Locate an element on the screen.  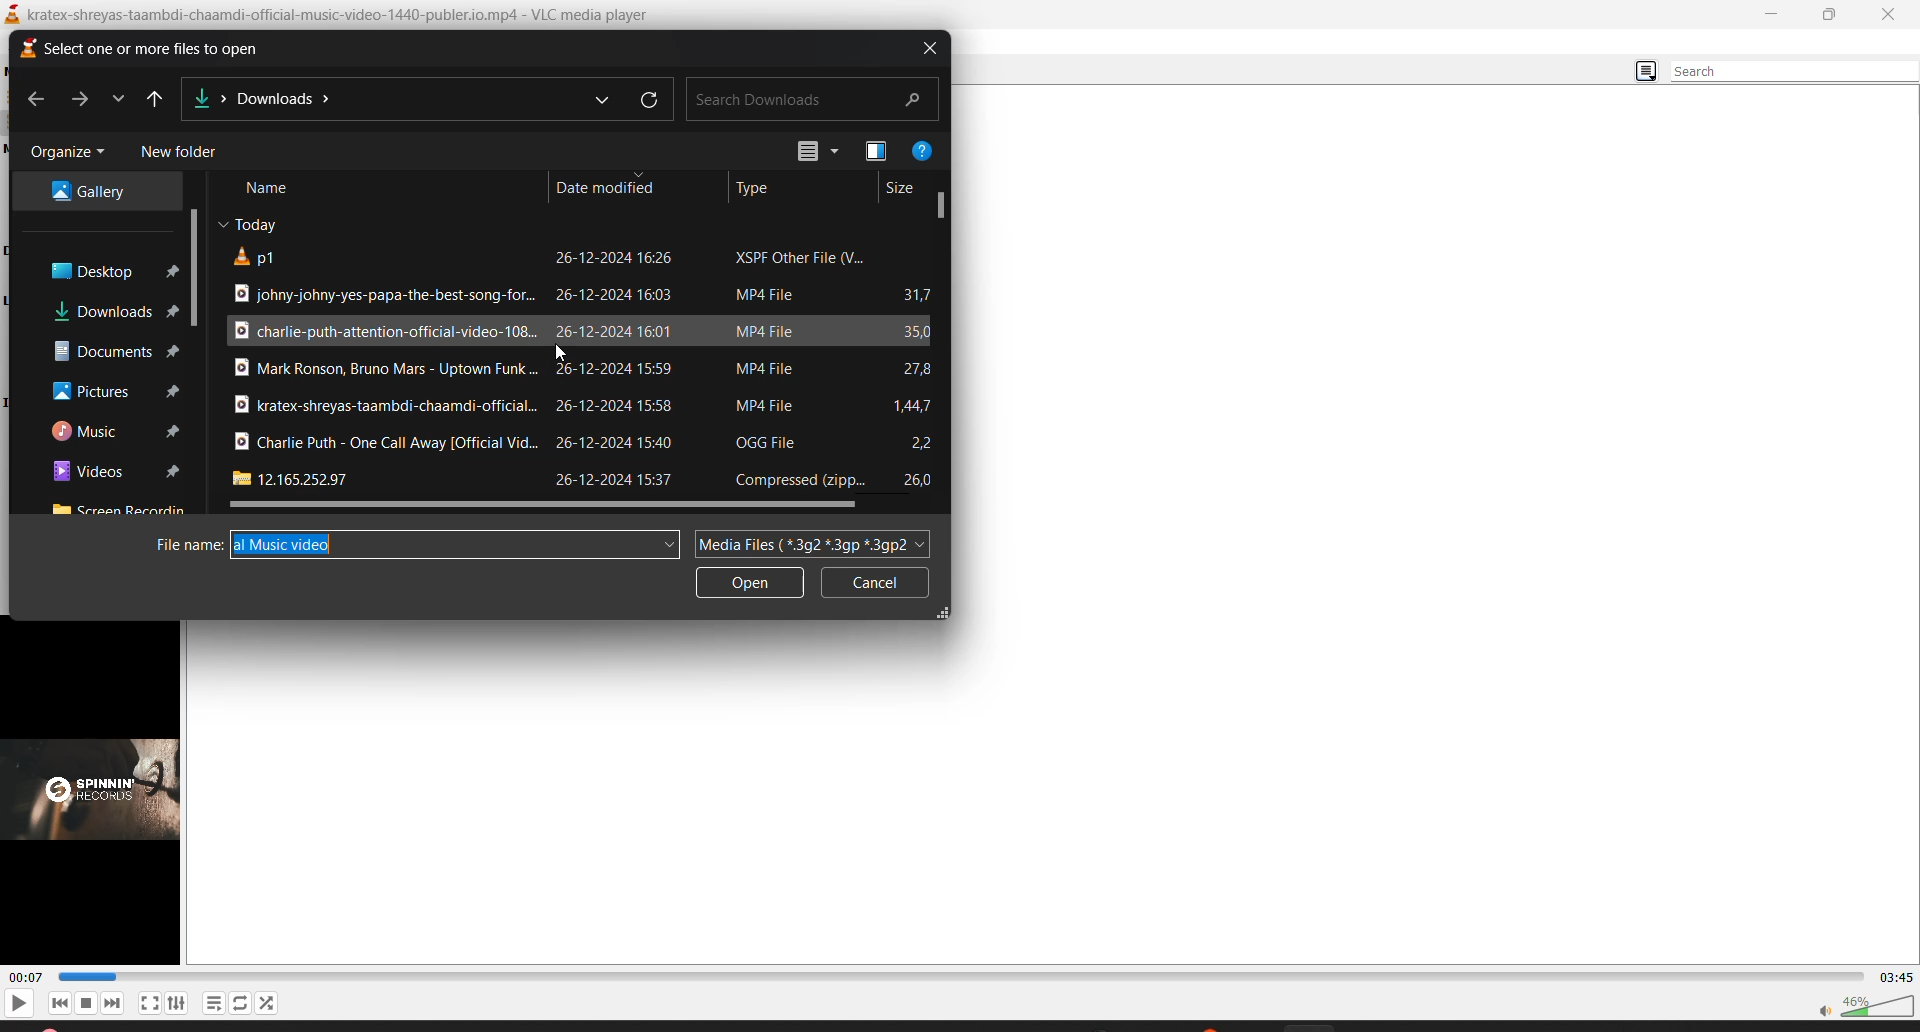
file title is located at coordinates (383, 330).